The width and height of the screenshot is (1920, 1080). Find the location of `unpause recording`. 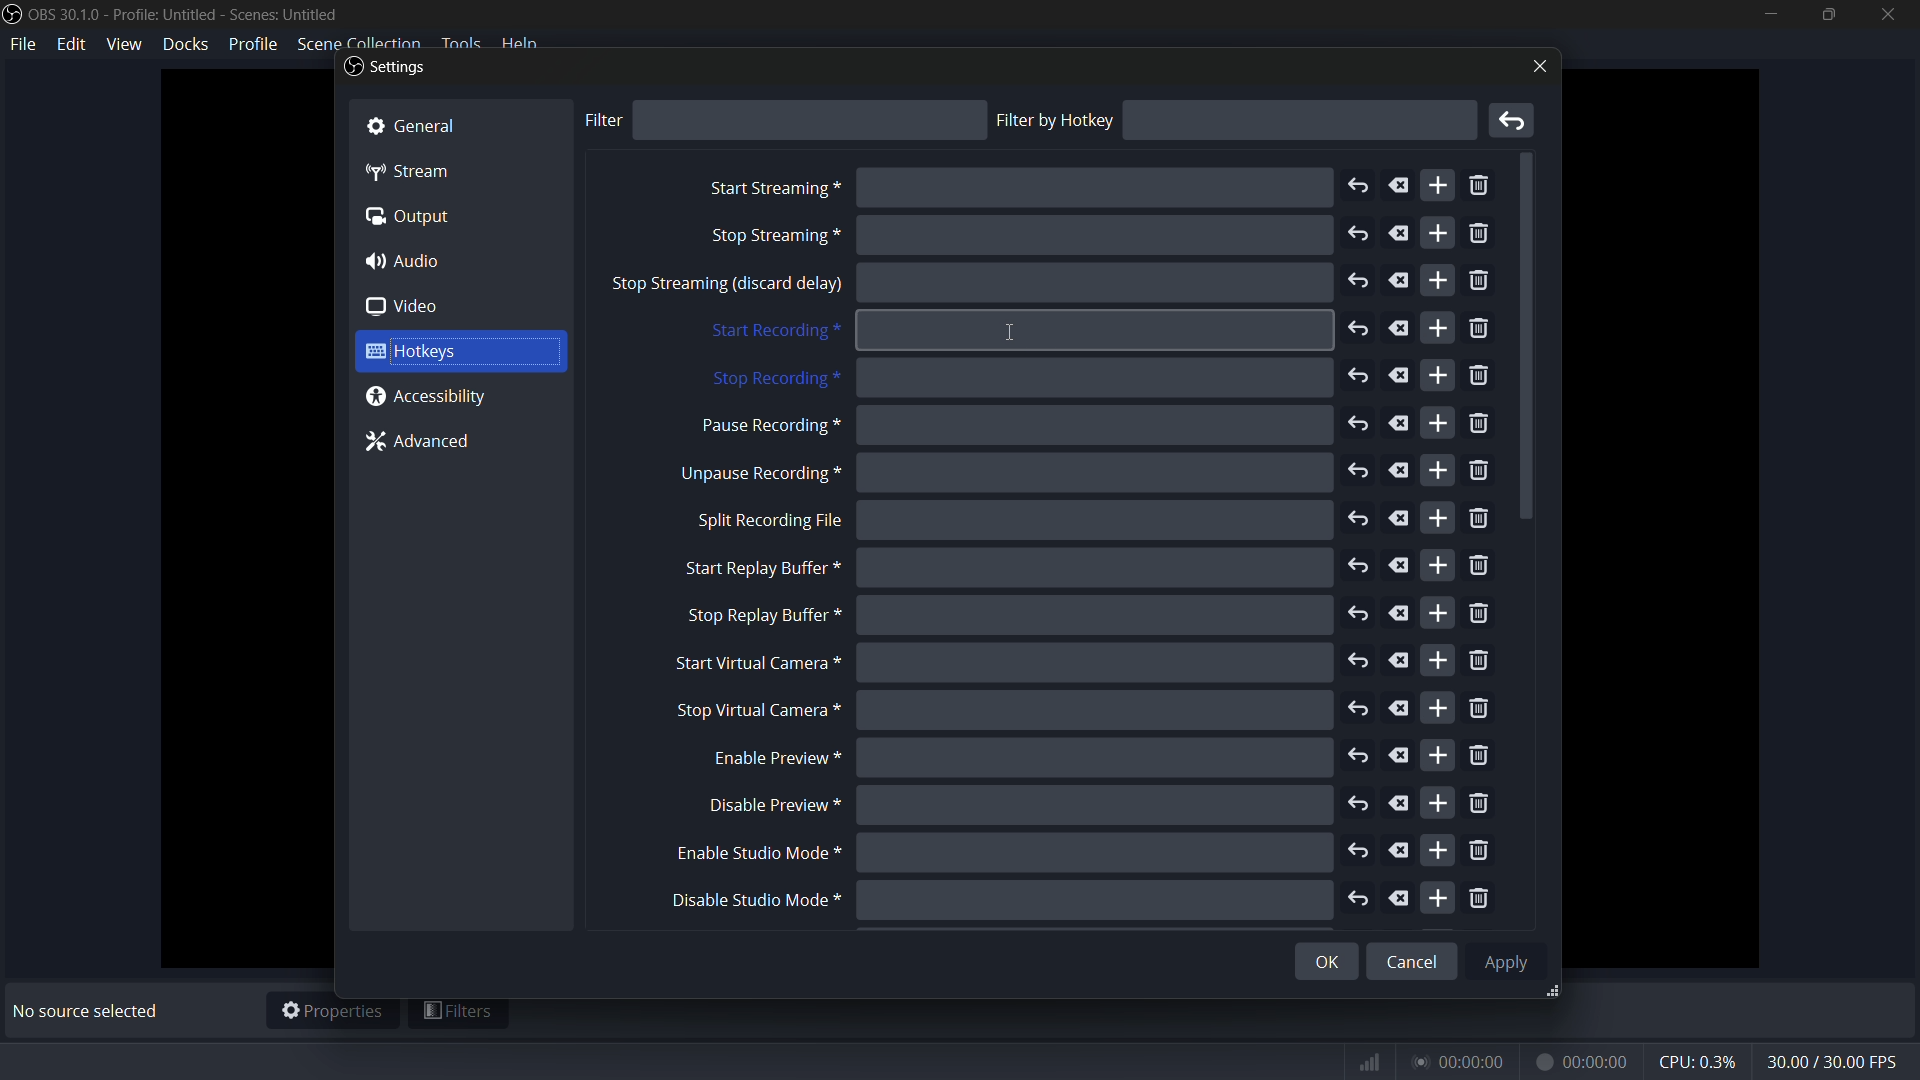

unpause recording is located at coordinates (758, 474).